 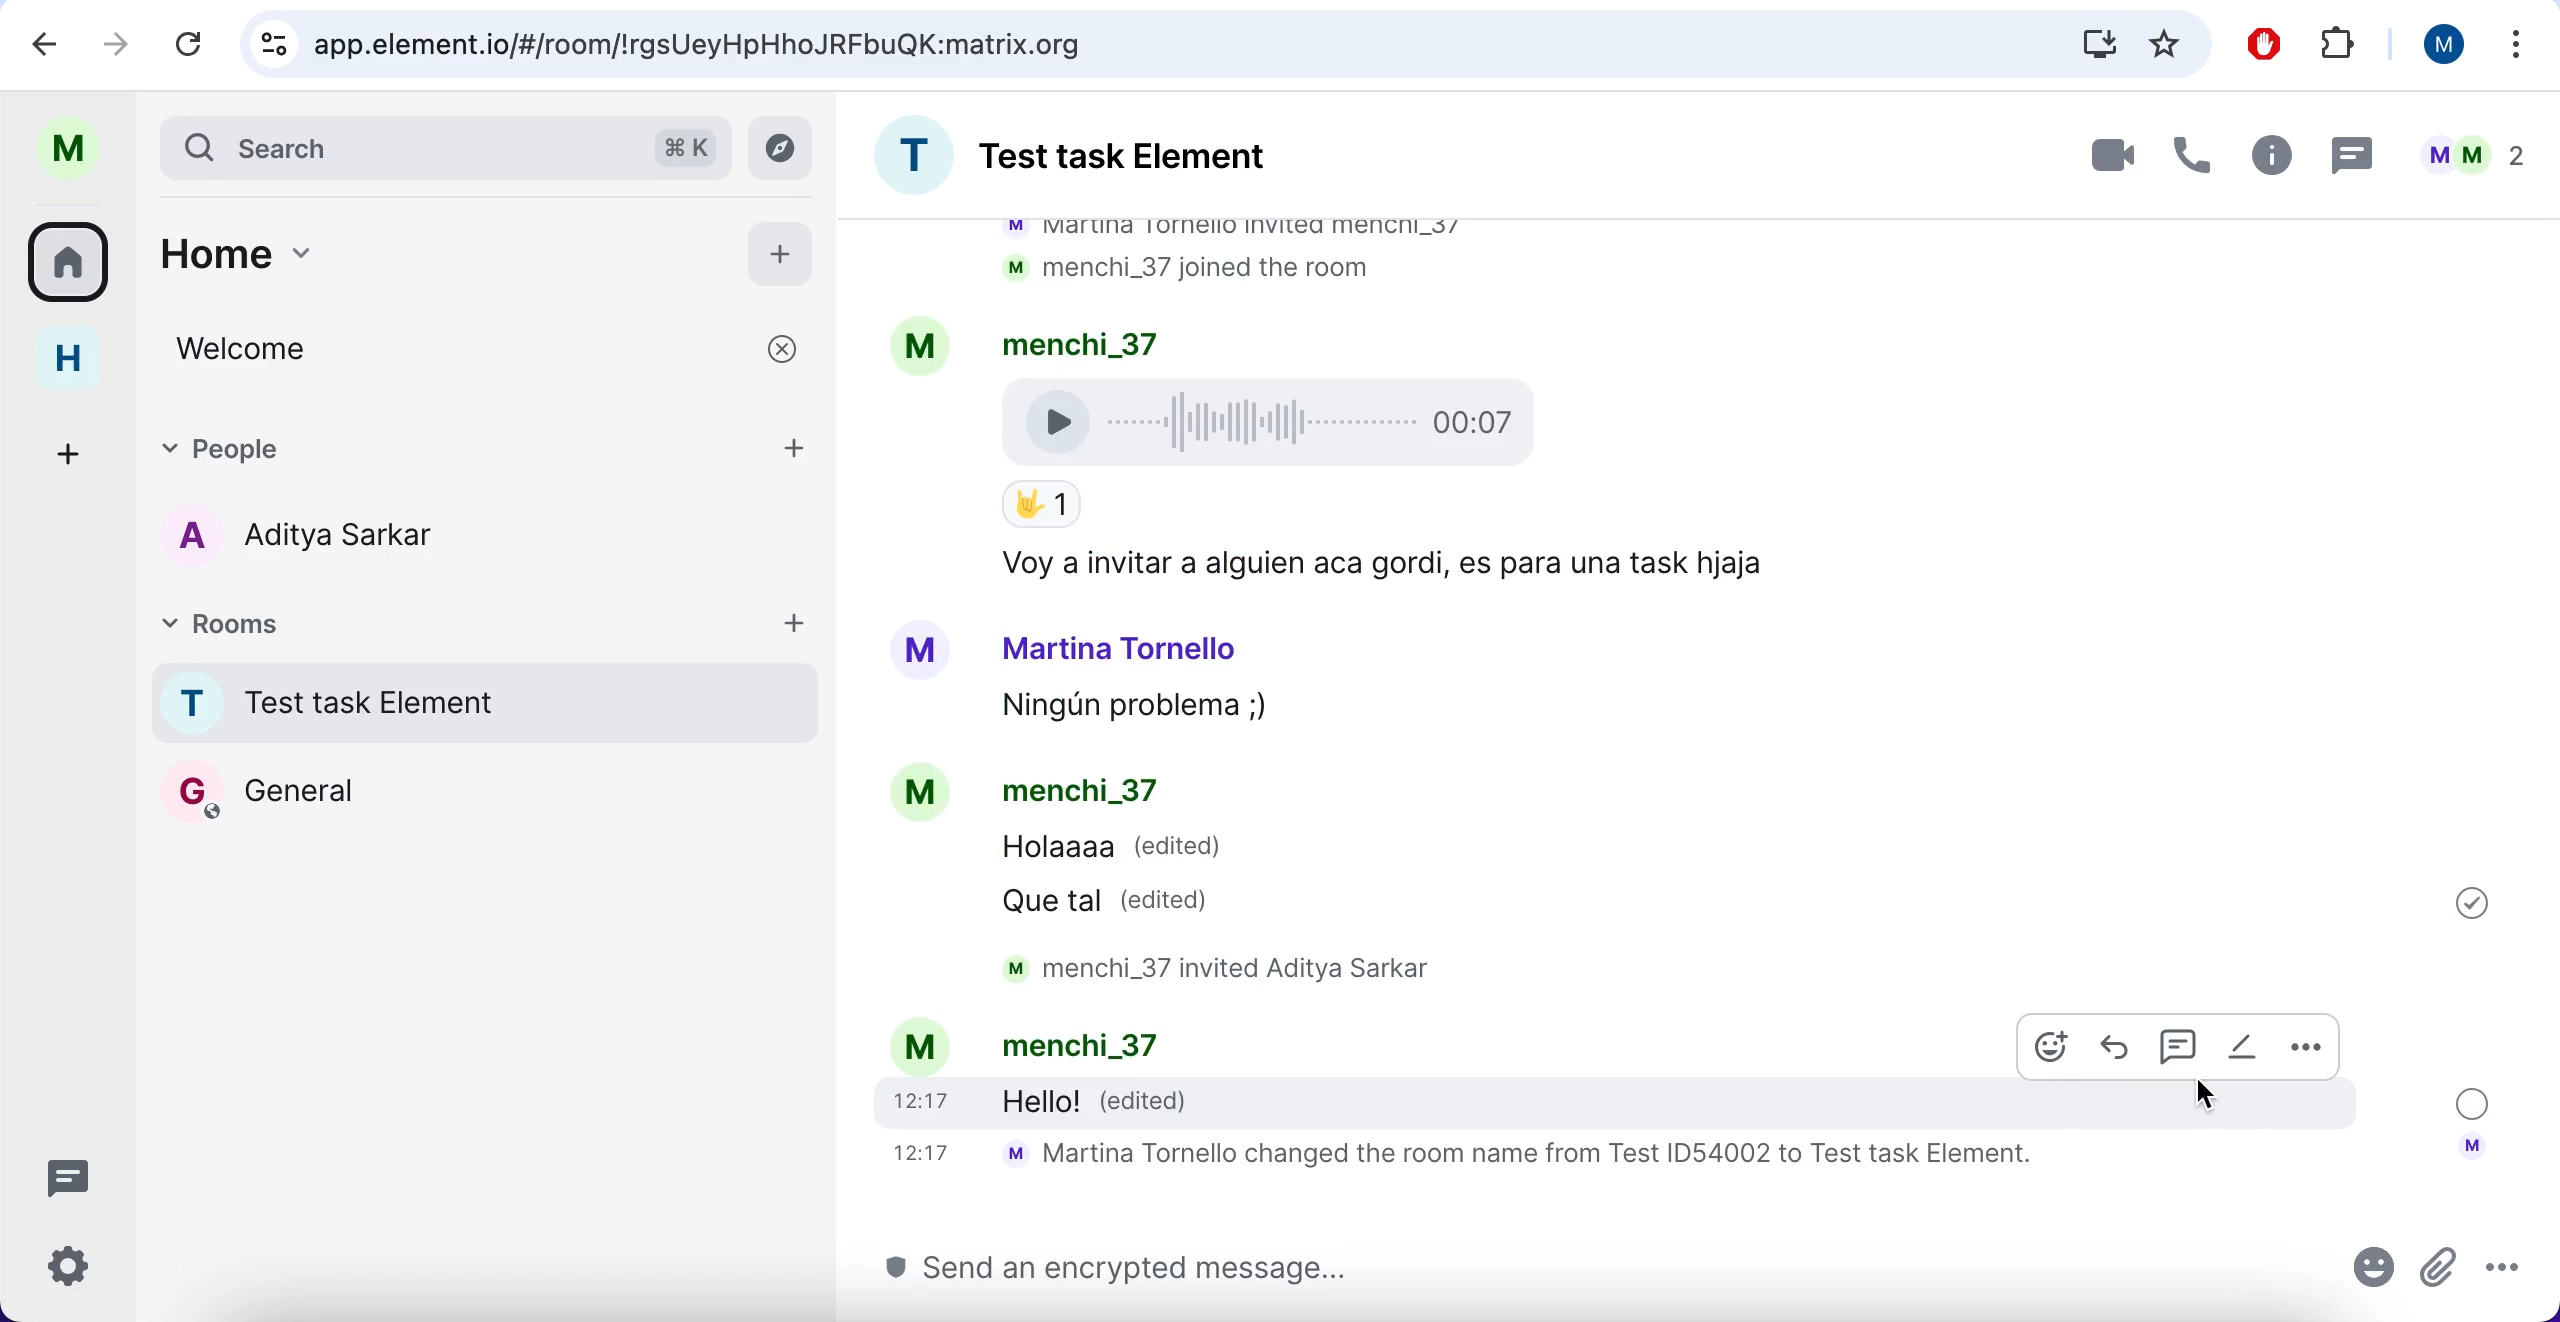 I want to click on room chat, so click(x=1112, y=161).